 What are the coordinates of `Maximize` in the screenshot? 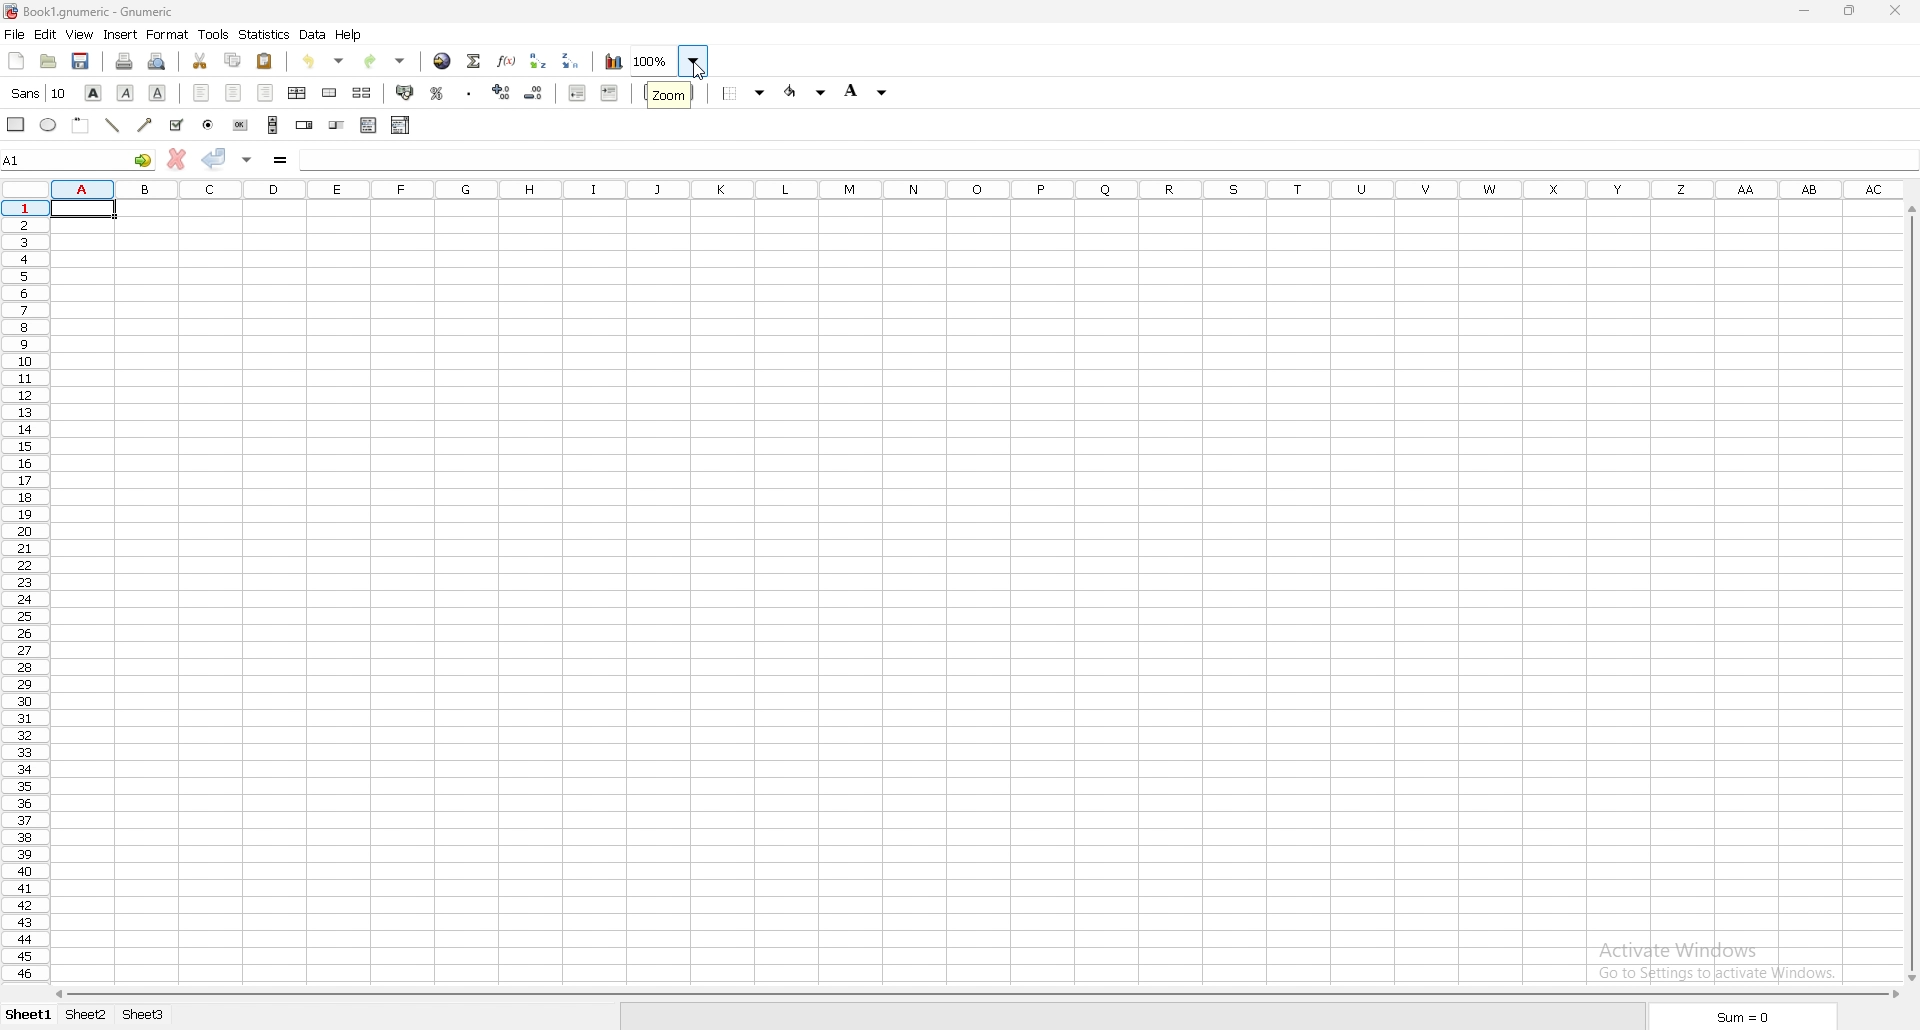 It's located at (1849, 11).